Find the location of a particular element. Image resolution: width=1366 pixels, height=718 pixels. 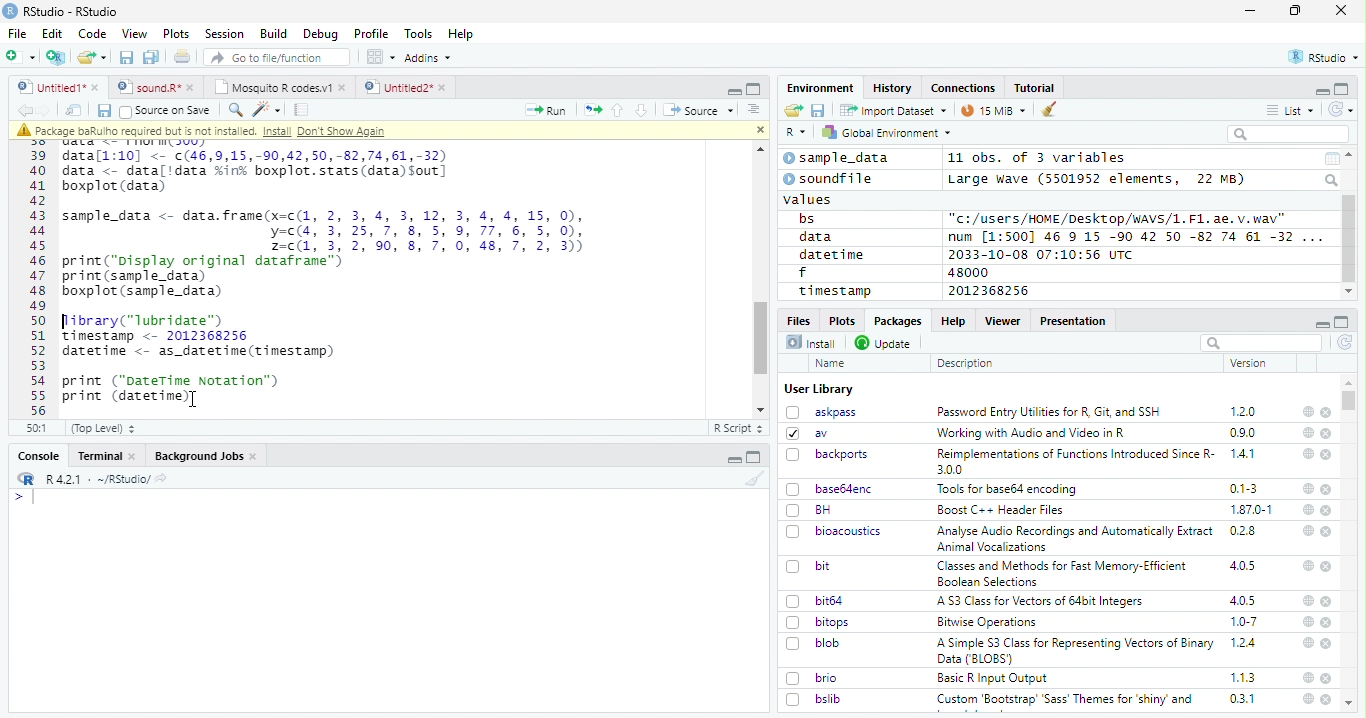

R 4.2.1 - ~/RStudio/ is located at coordinates (95, 479).